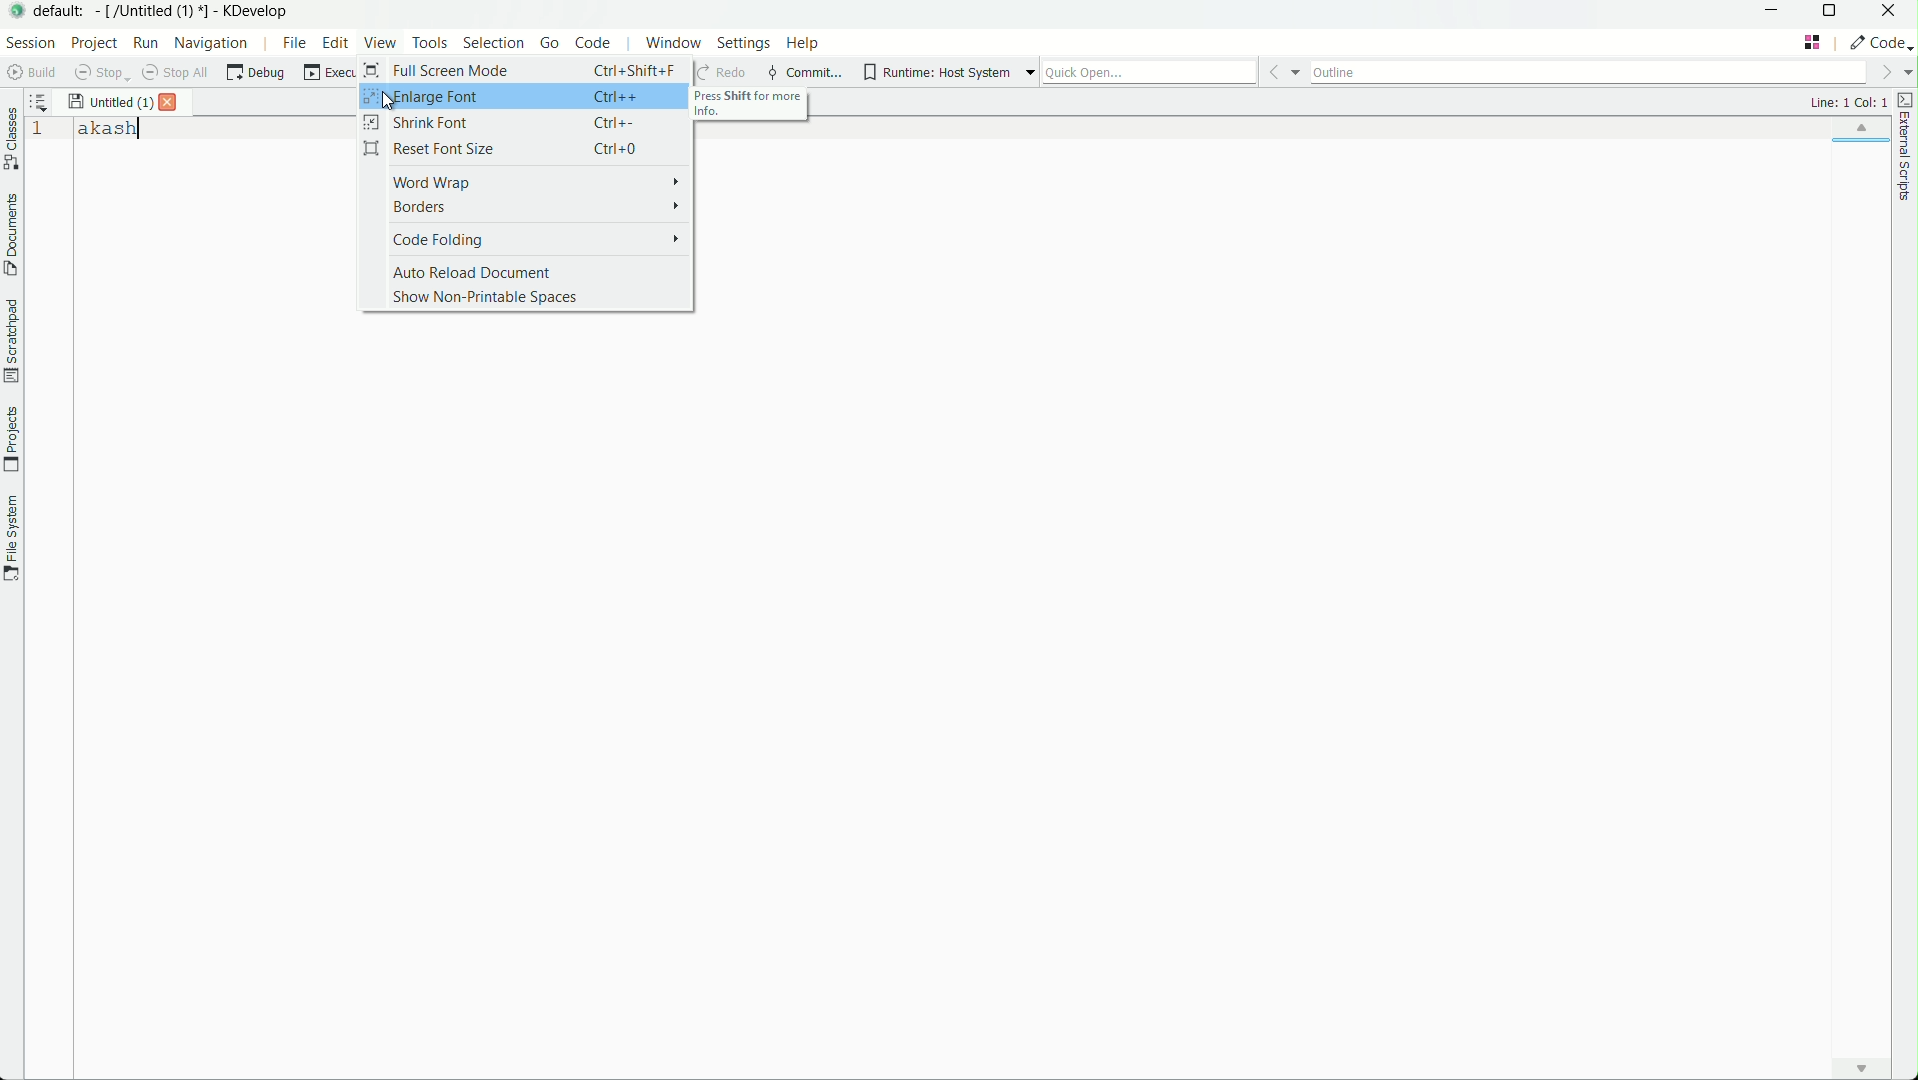  What do you see at coordinates (1895, 12) in the screenshot?
I see `close app` at bounding box center [1895, 12].